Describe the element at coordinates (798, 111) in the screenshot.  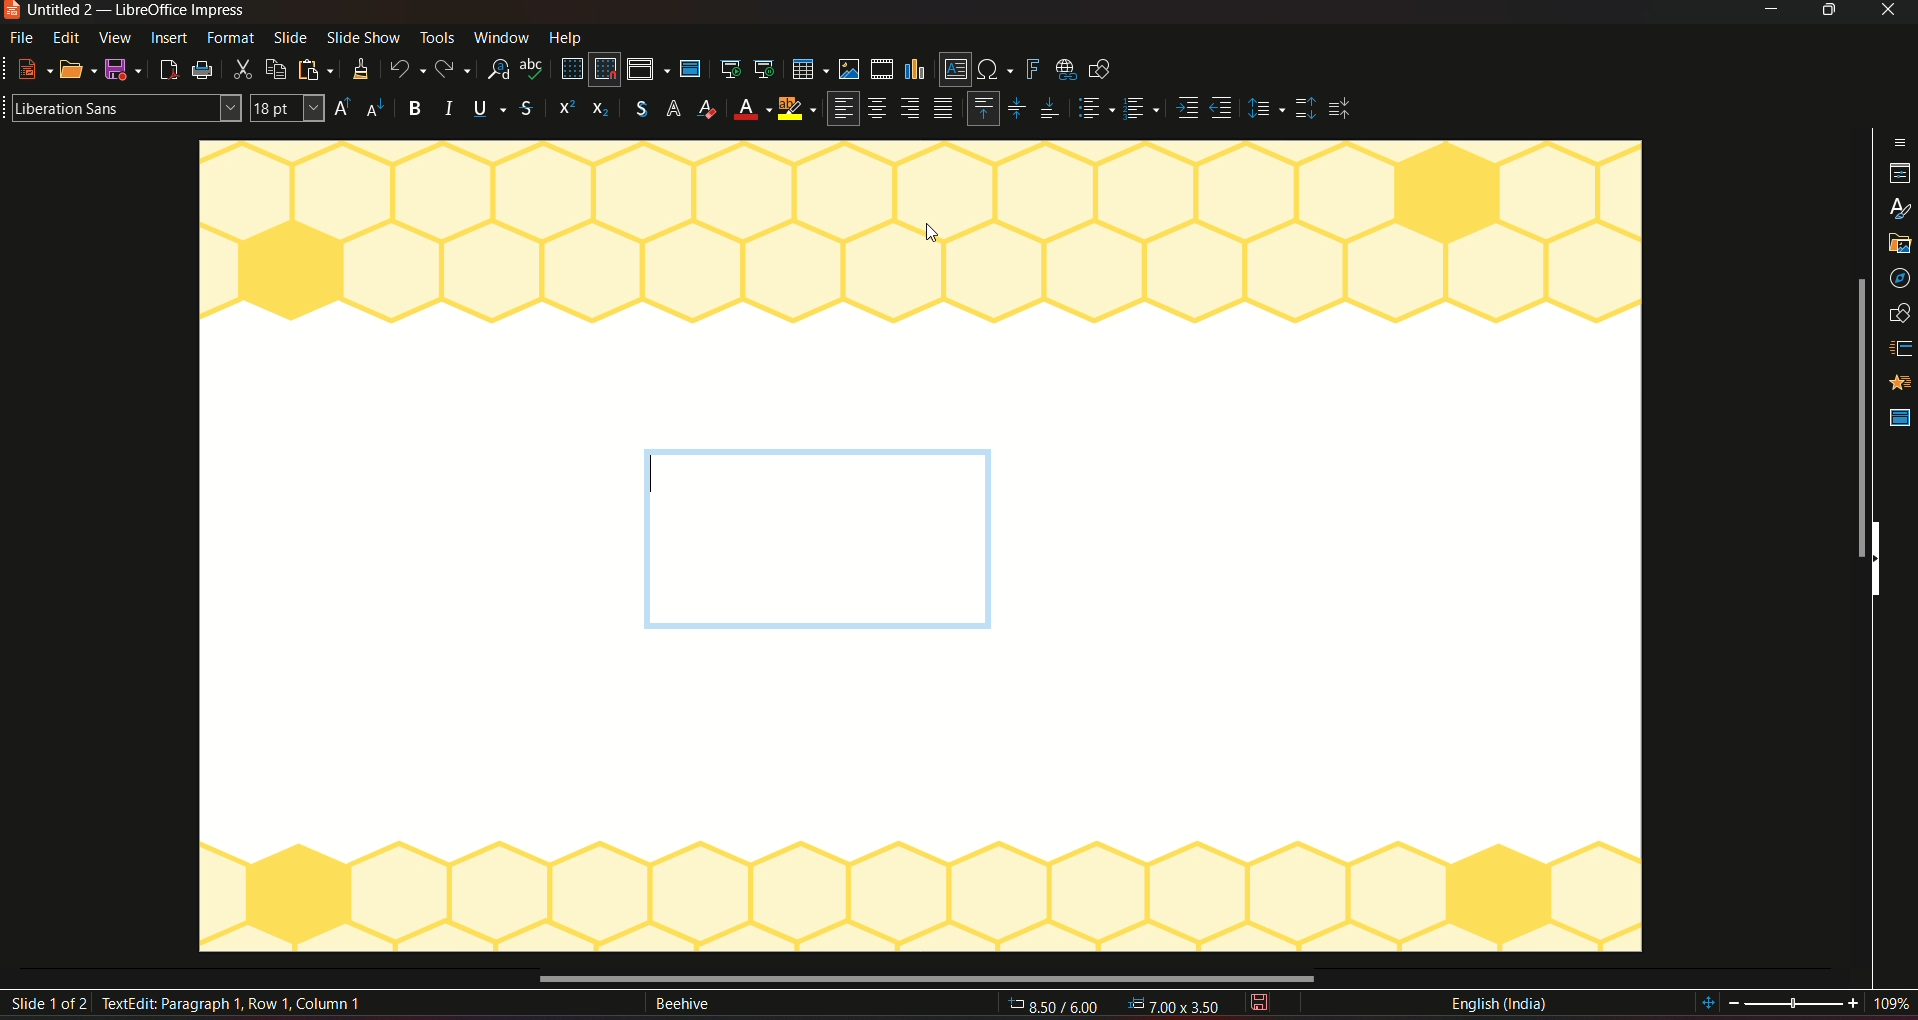
I see `highlighter` at that location.